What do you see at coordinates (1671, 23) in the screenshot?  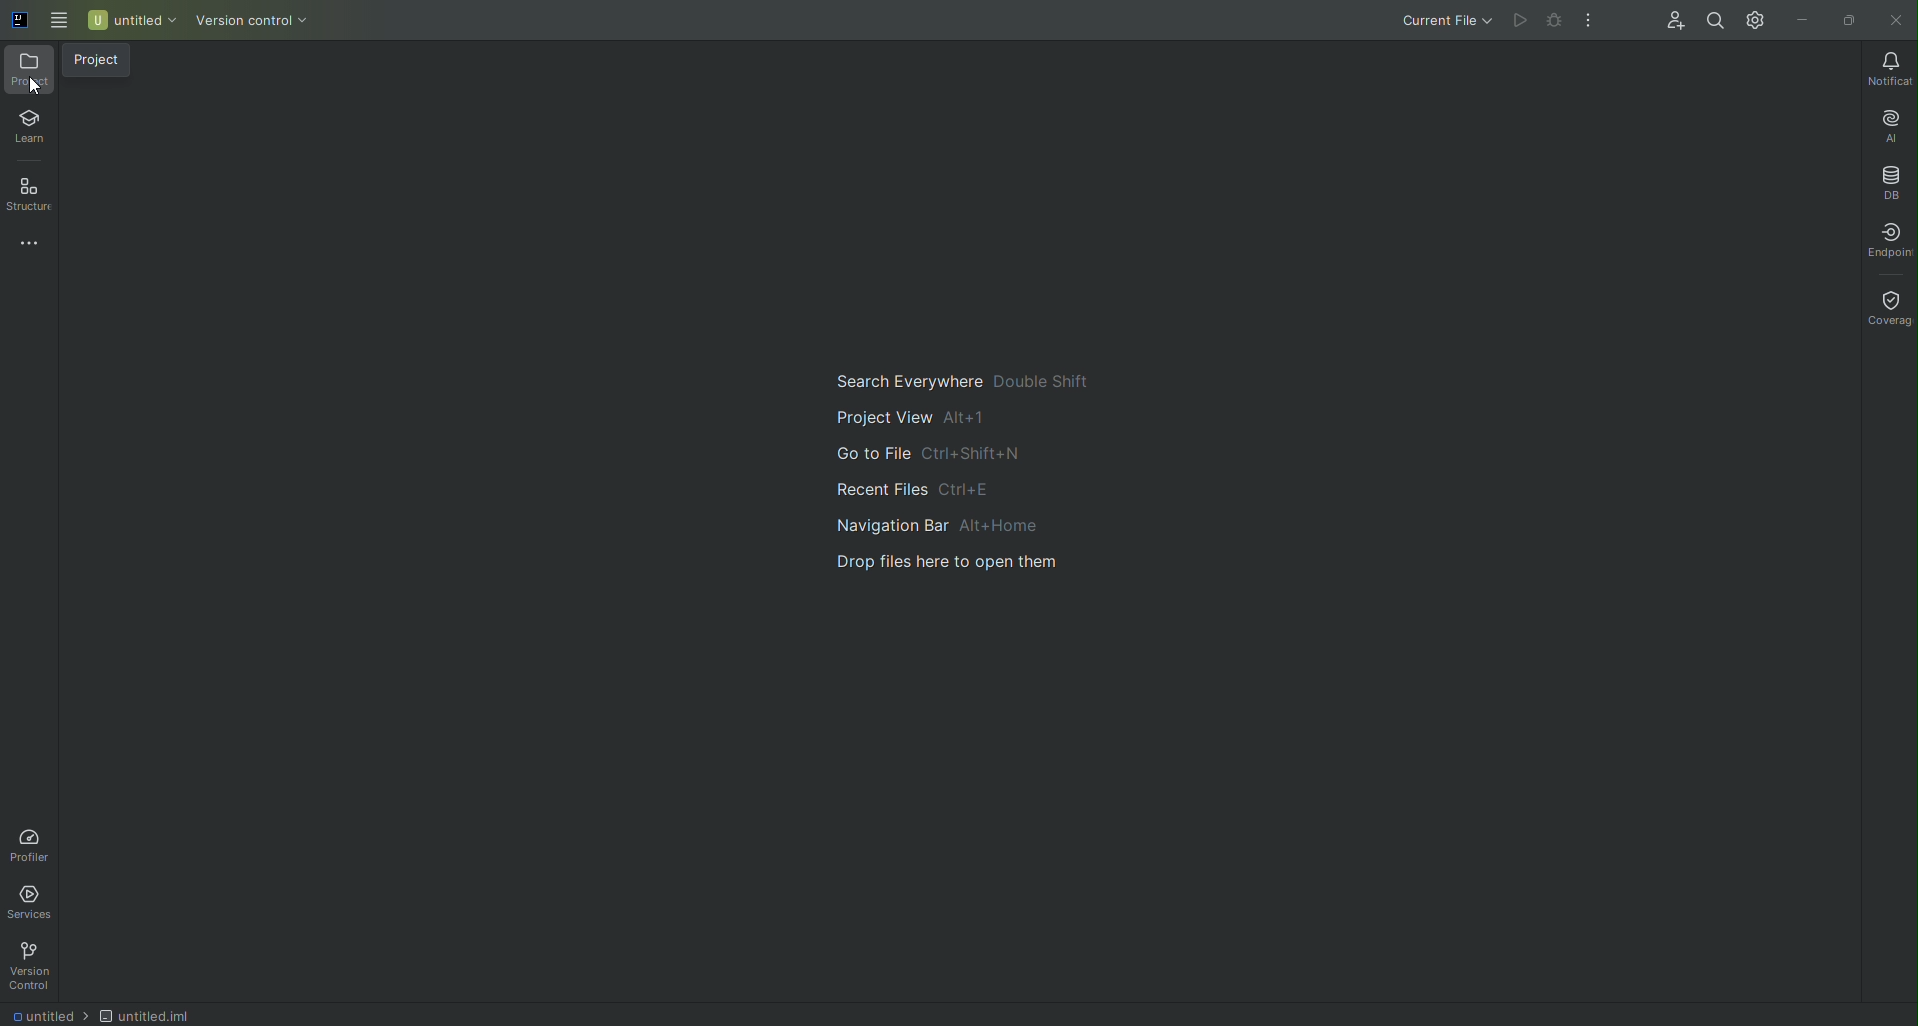 I see `Code With Me` at bounding box center [1671, 23].